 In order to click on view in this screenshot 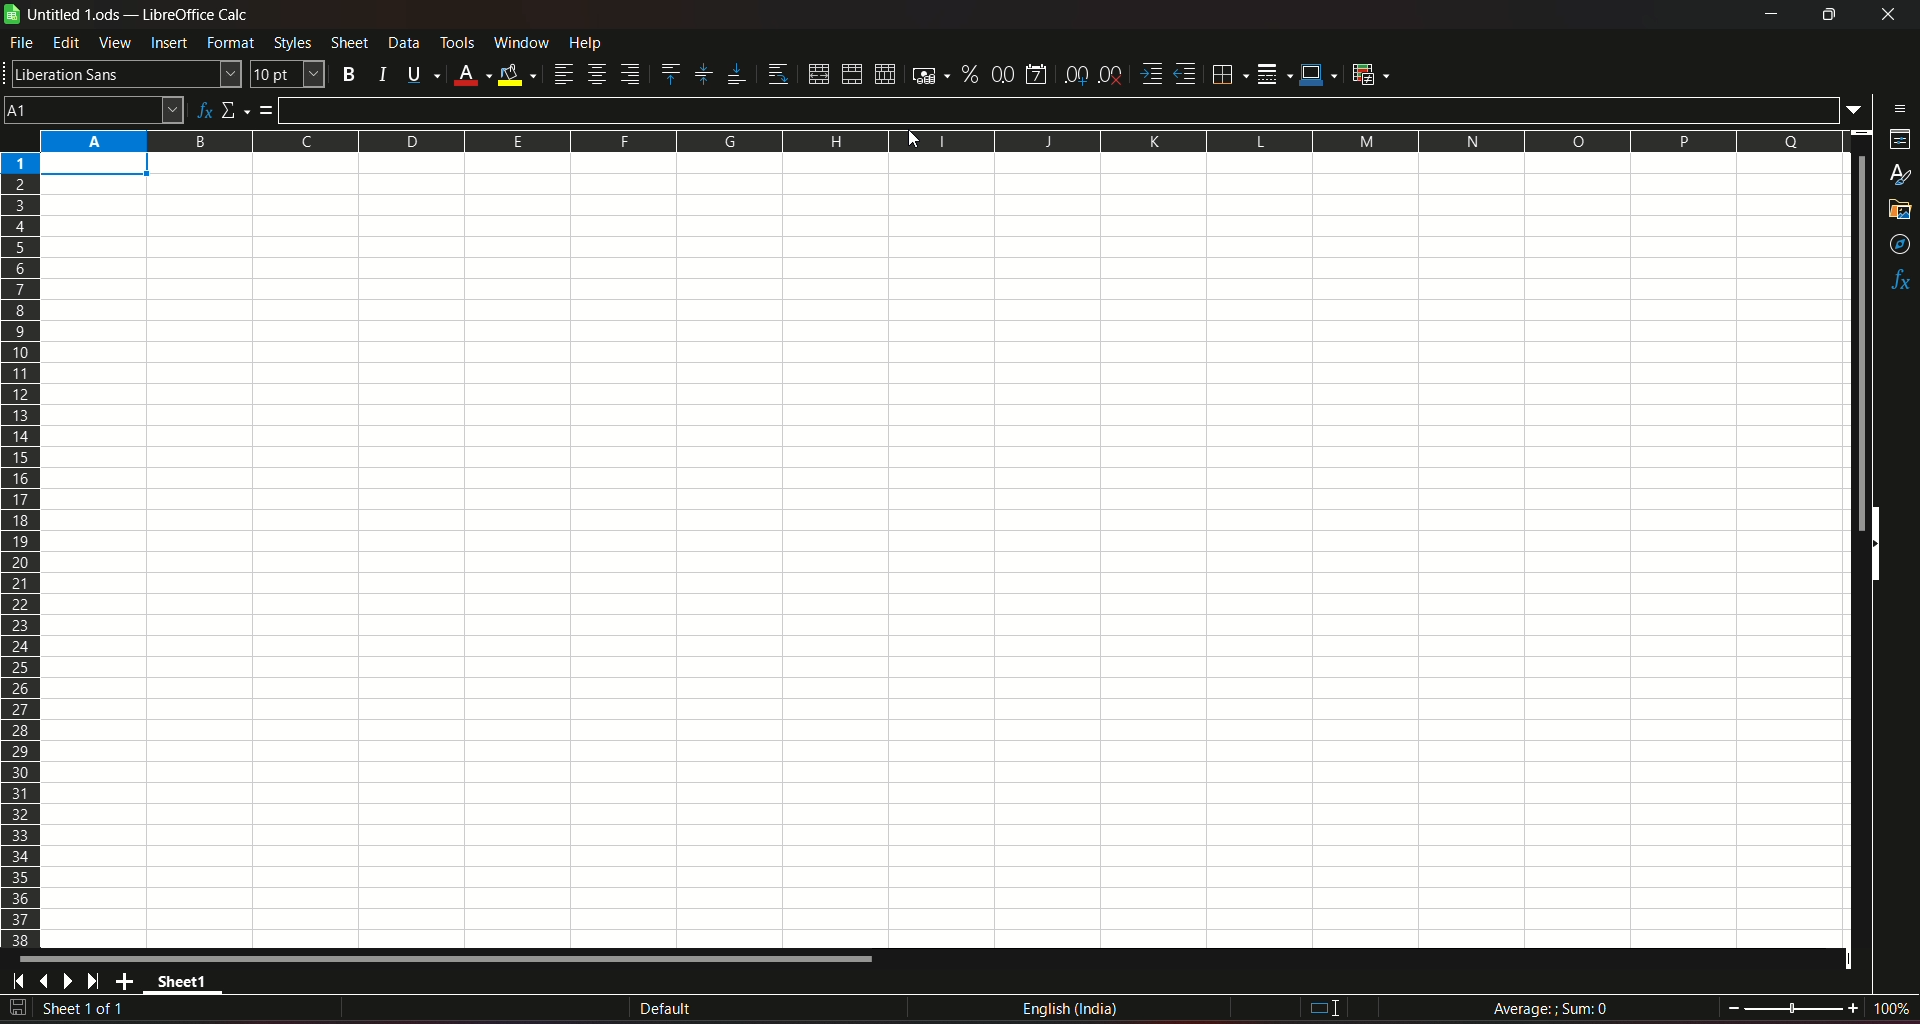, I will do `click(115, 43)`.